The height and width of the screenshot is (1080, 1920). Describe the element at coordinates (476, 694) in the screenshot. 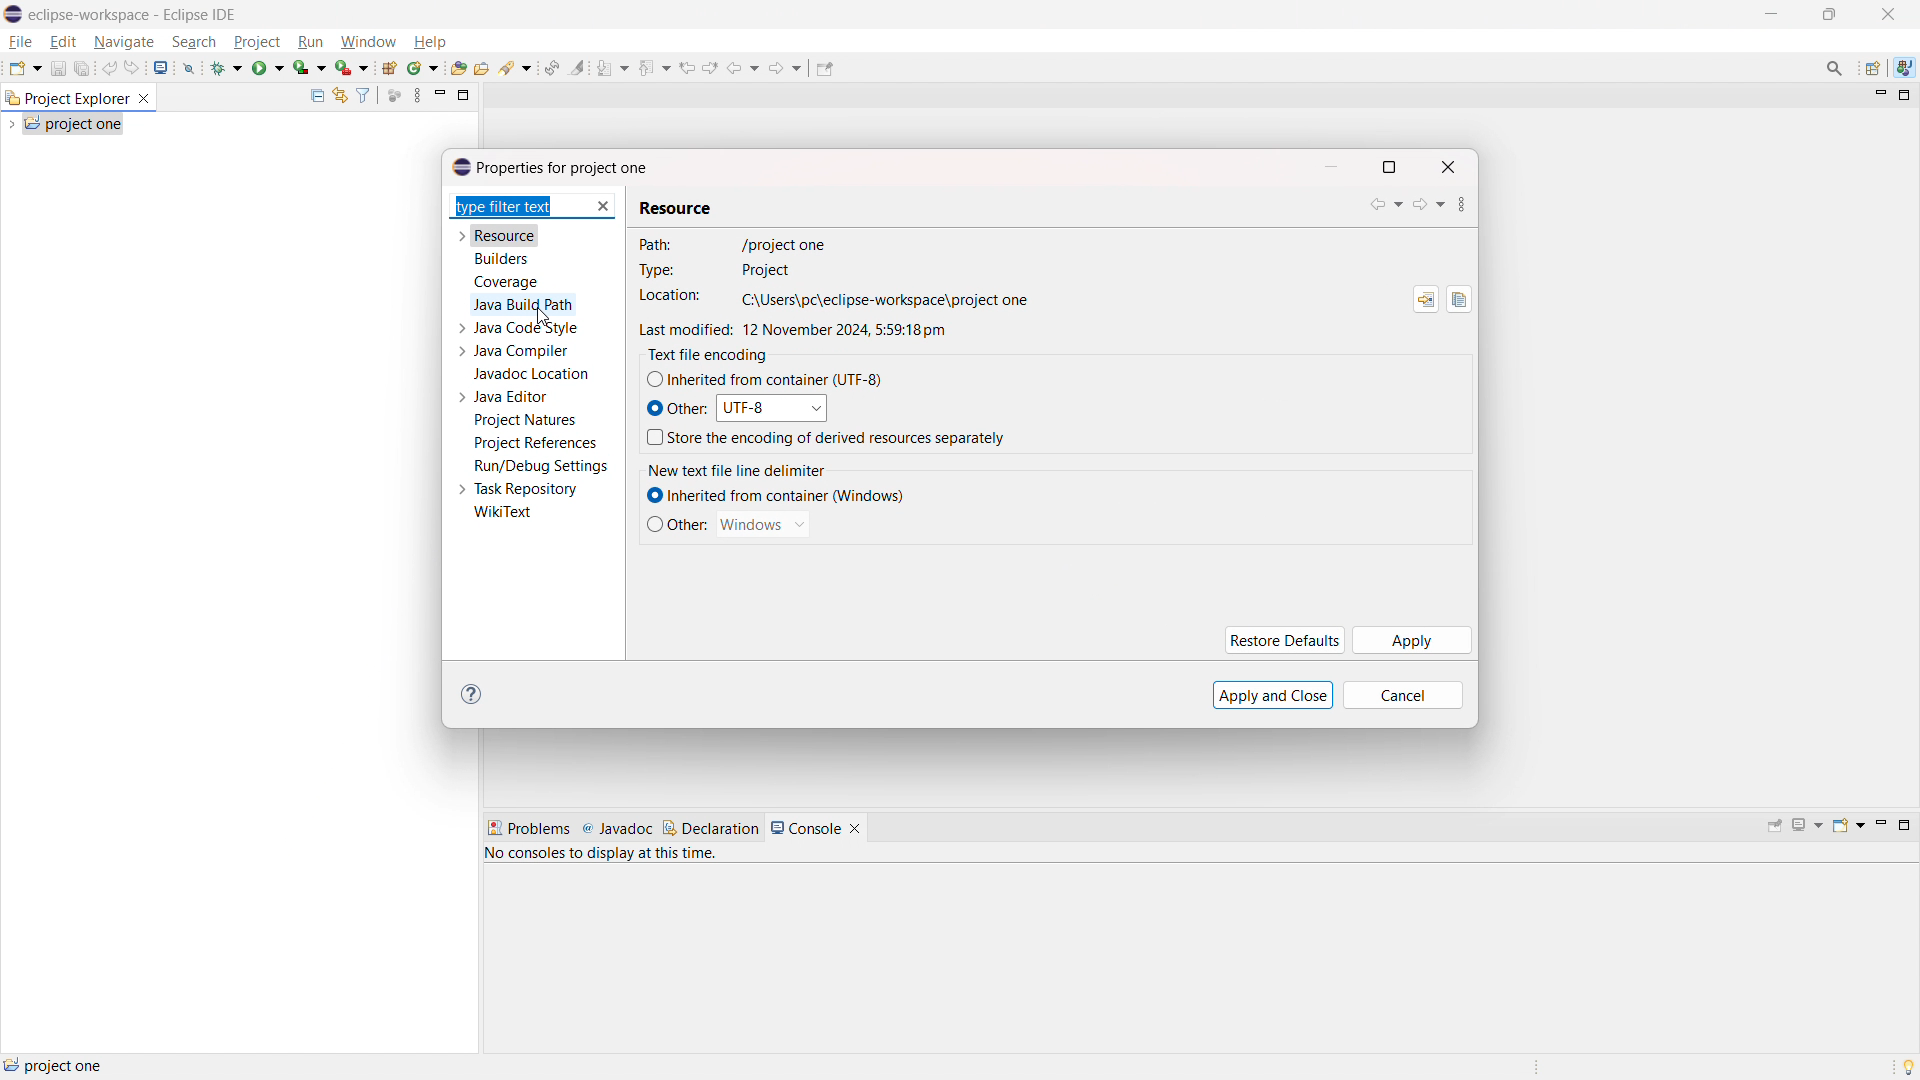

I see `help` at that location.